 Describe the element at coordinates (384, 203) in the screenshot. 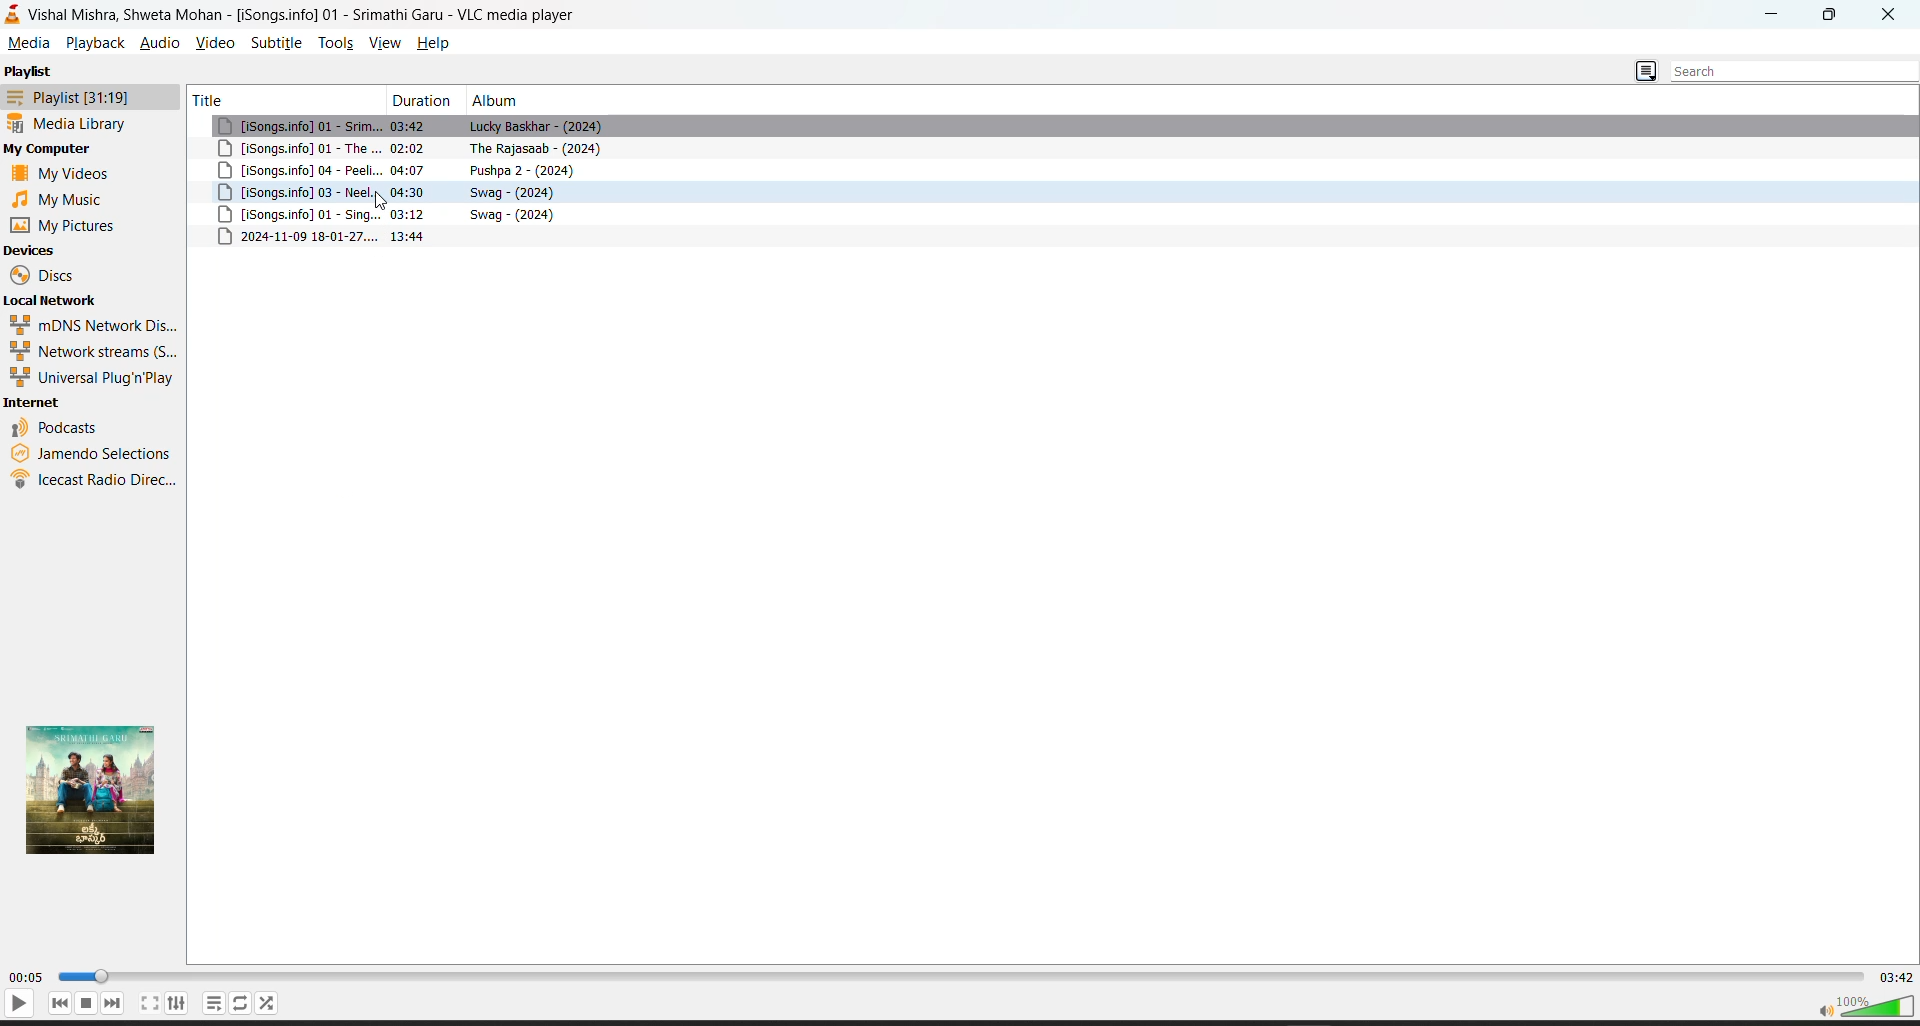

I see `cursor` at that location.